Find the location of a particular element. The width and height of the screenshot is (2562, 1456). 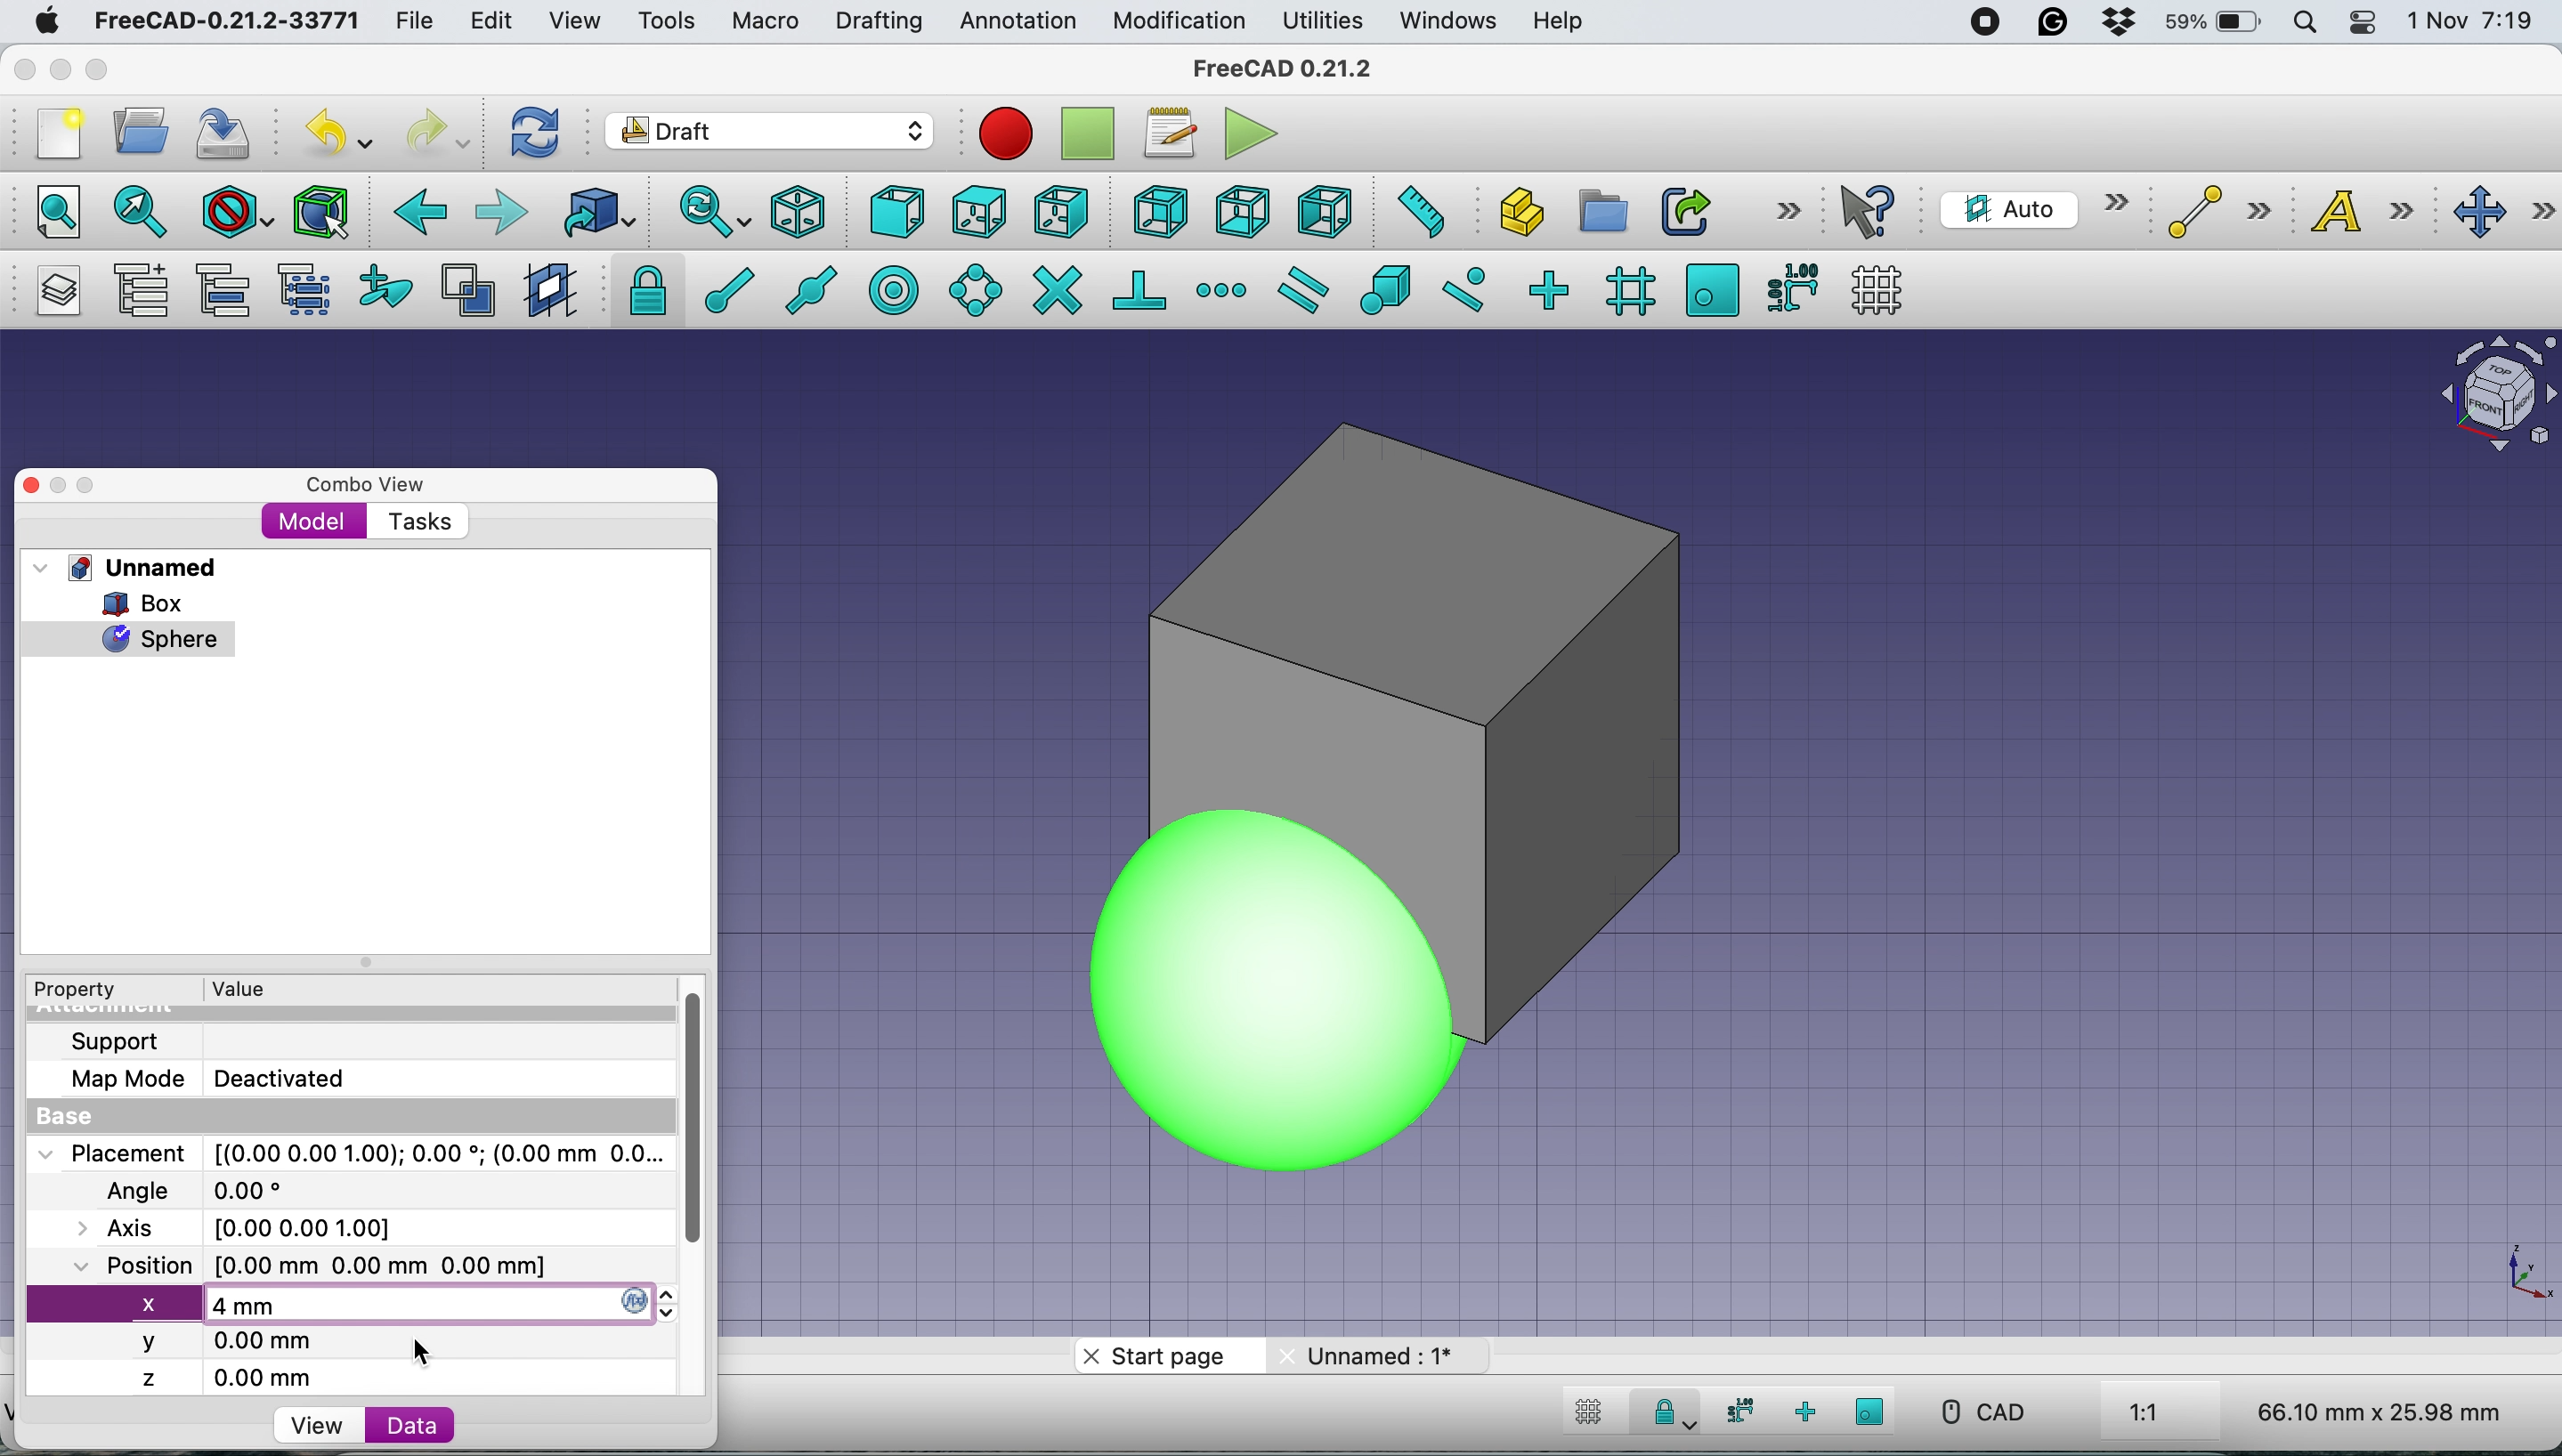

select group is located at coordinates (303, 294).